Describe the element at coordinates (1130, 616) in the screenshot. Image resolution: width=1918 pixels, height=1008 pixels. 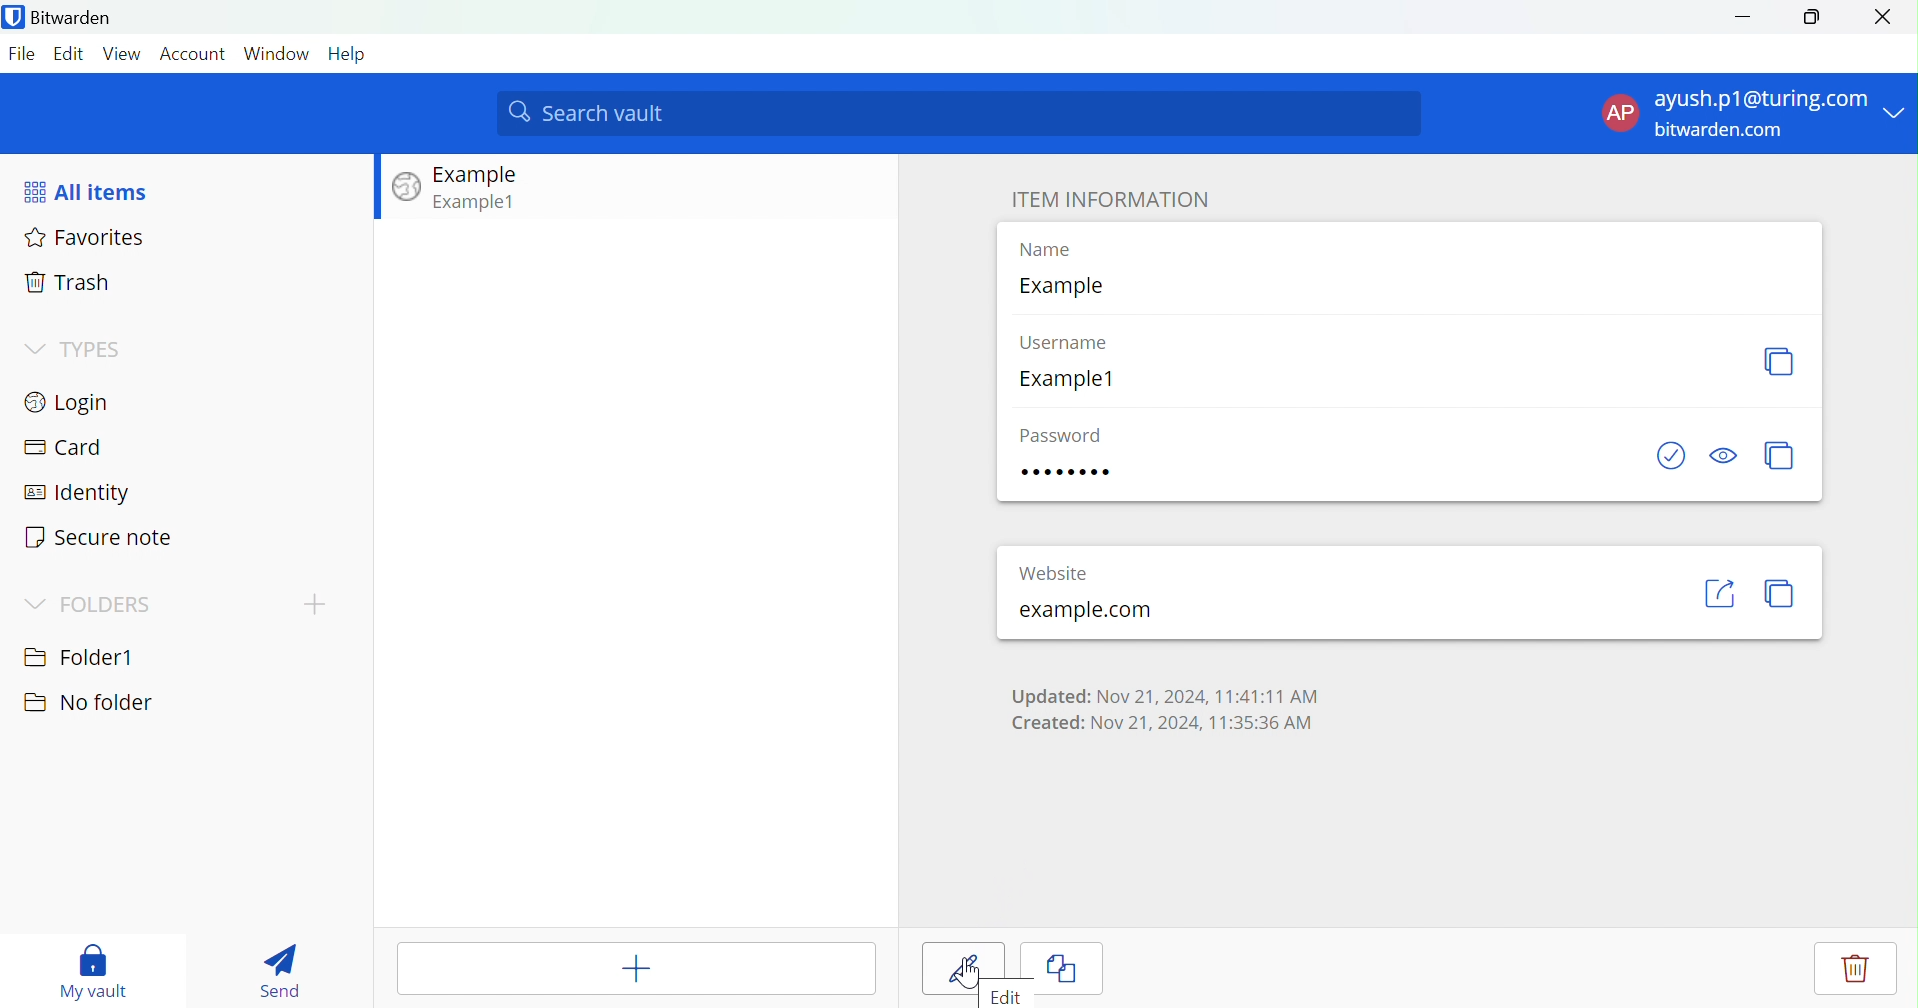
I see `example.com` at that location.